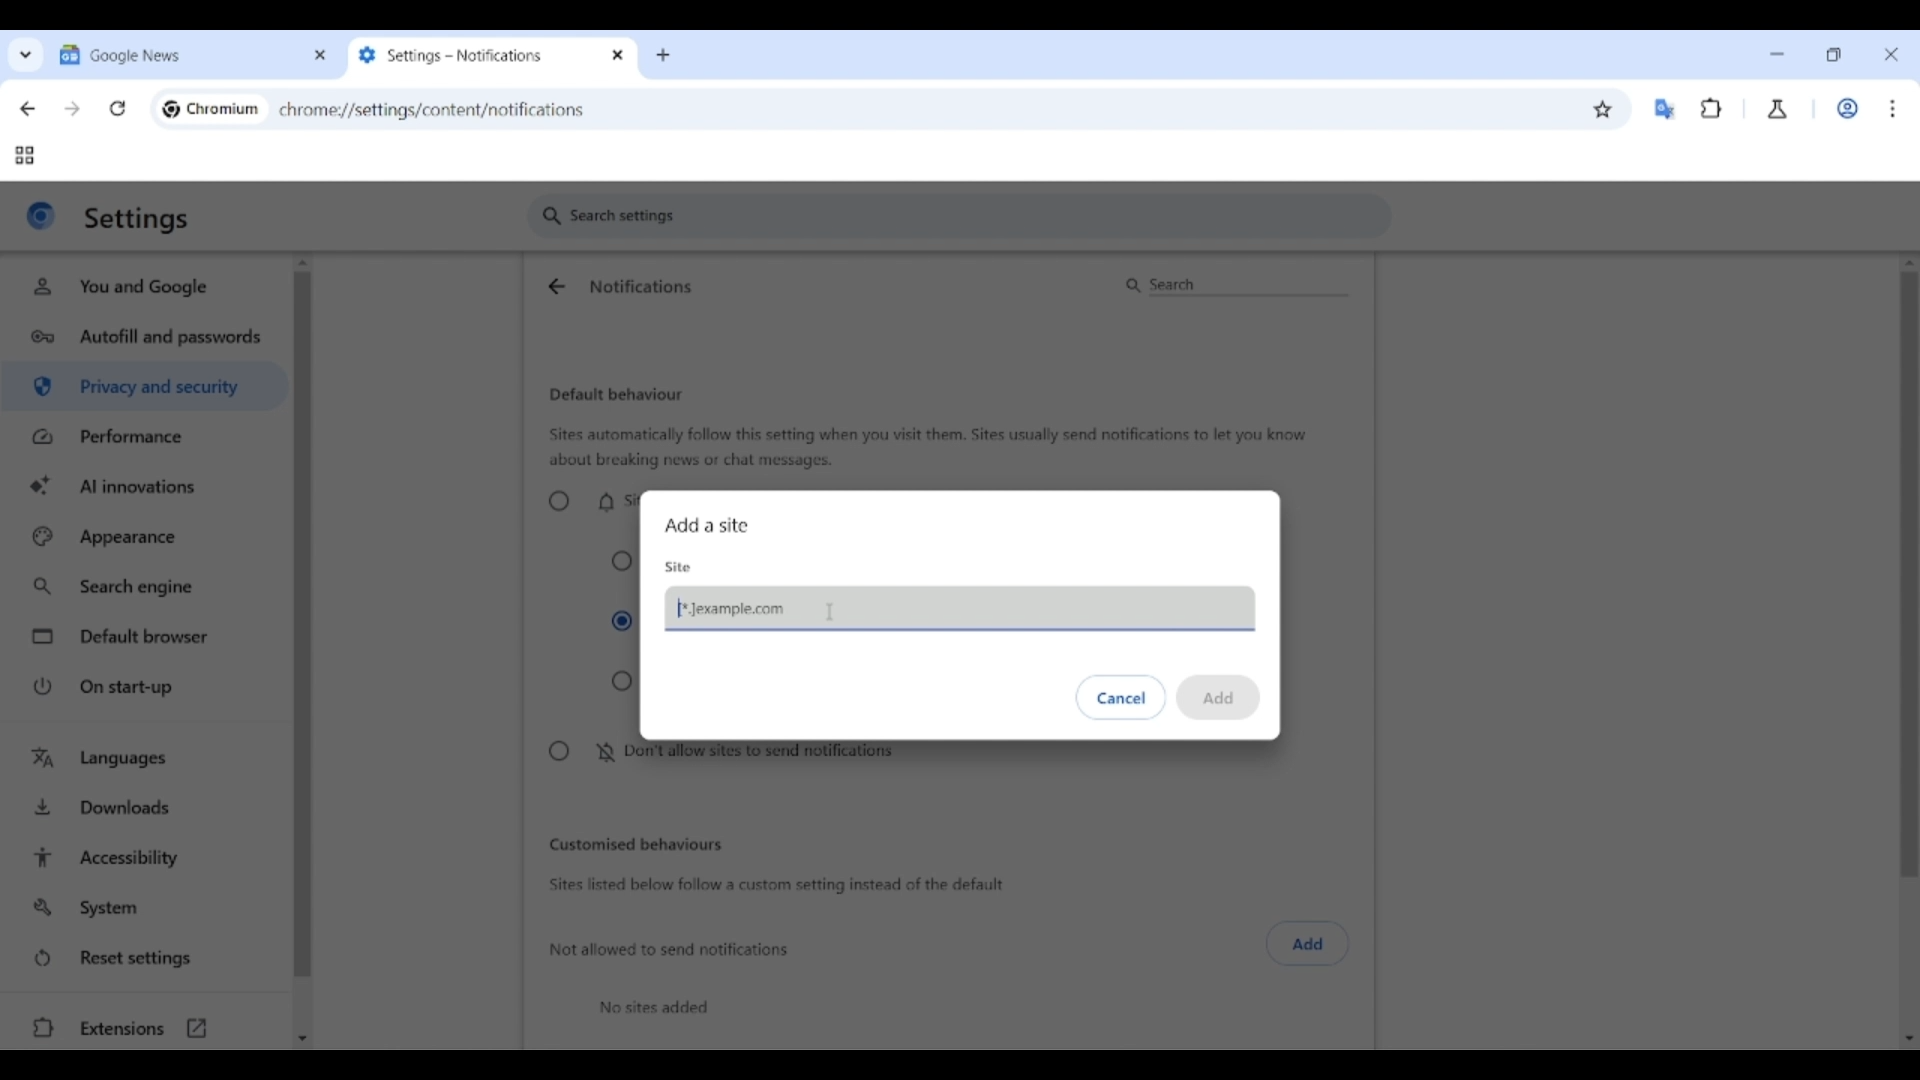 Image resolution: width=1920 pixels, height=1080 pixels. What do you see at coordinates (148, 686) in the screenshot?
I see `On start-up` at bounding box center [148, 686].